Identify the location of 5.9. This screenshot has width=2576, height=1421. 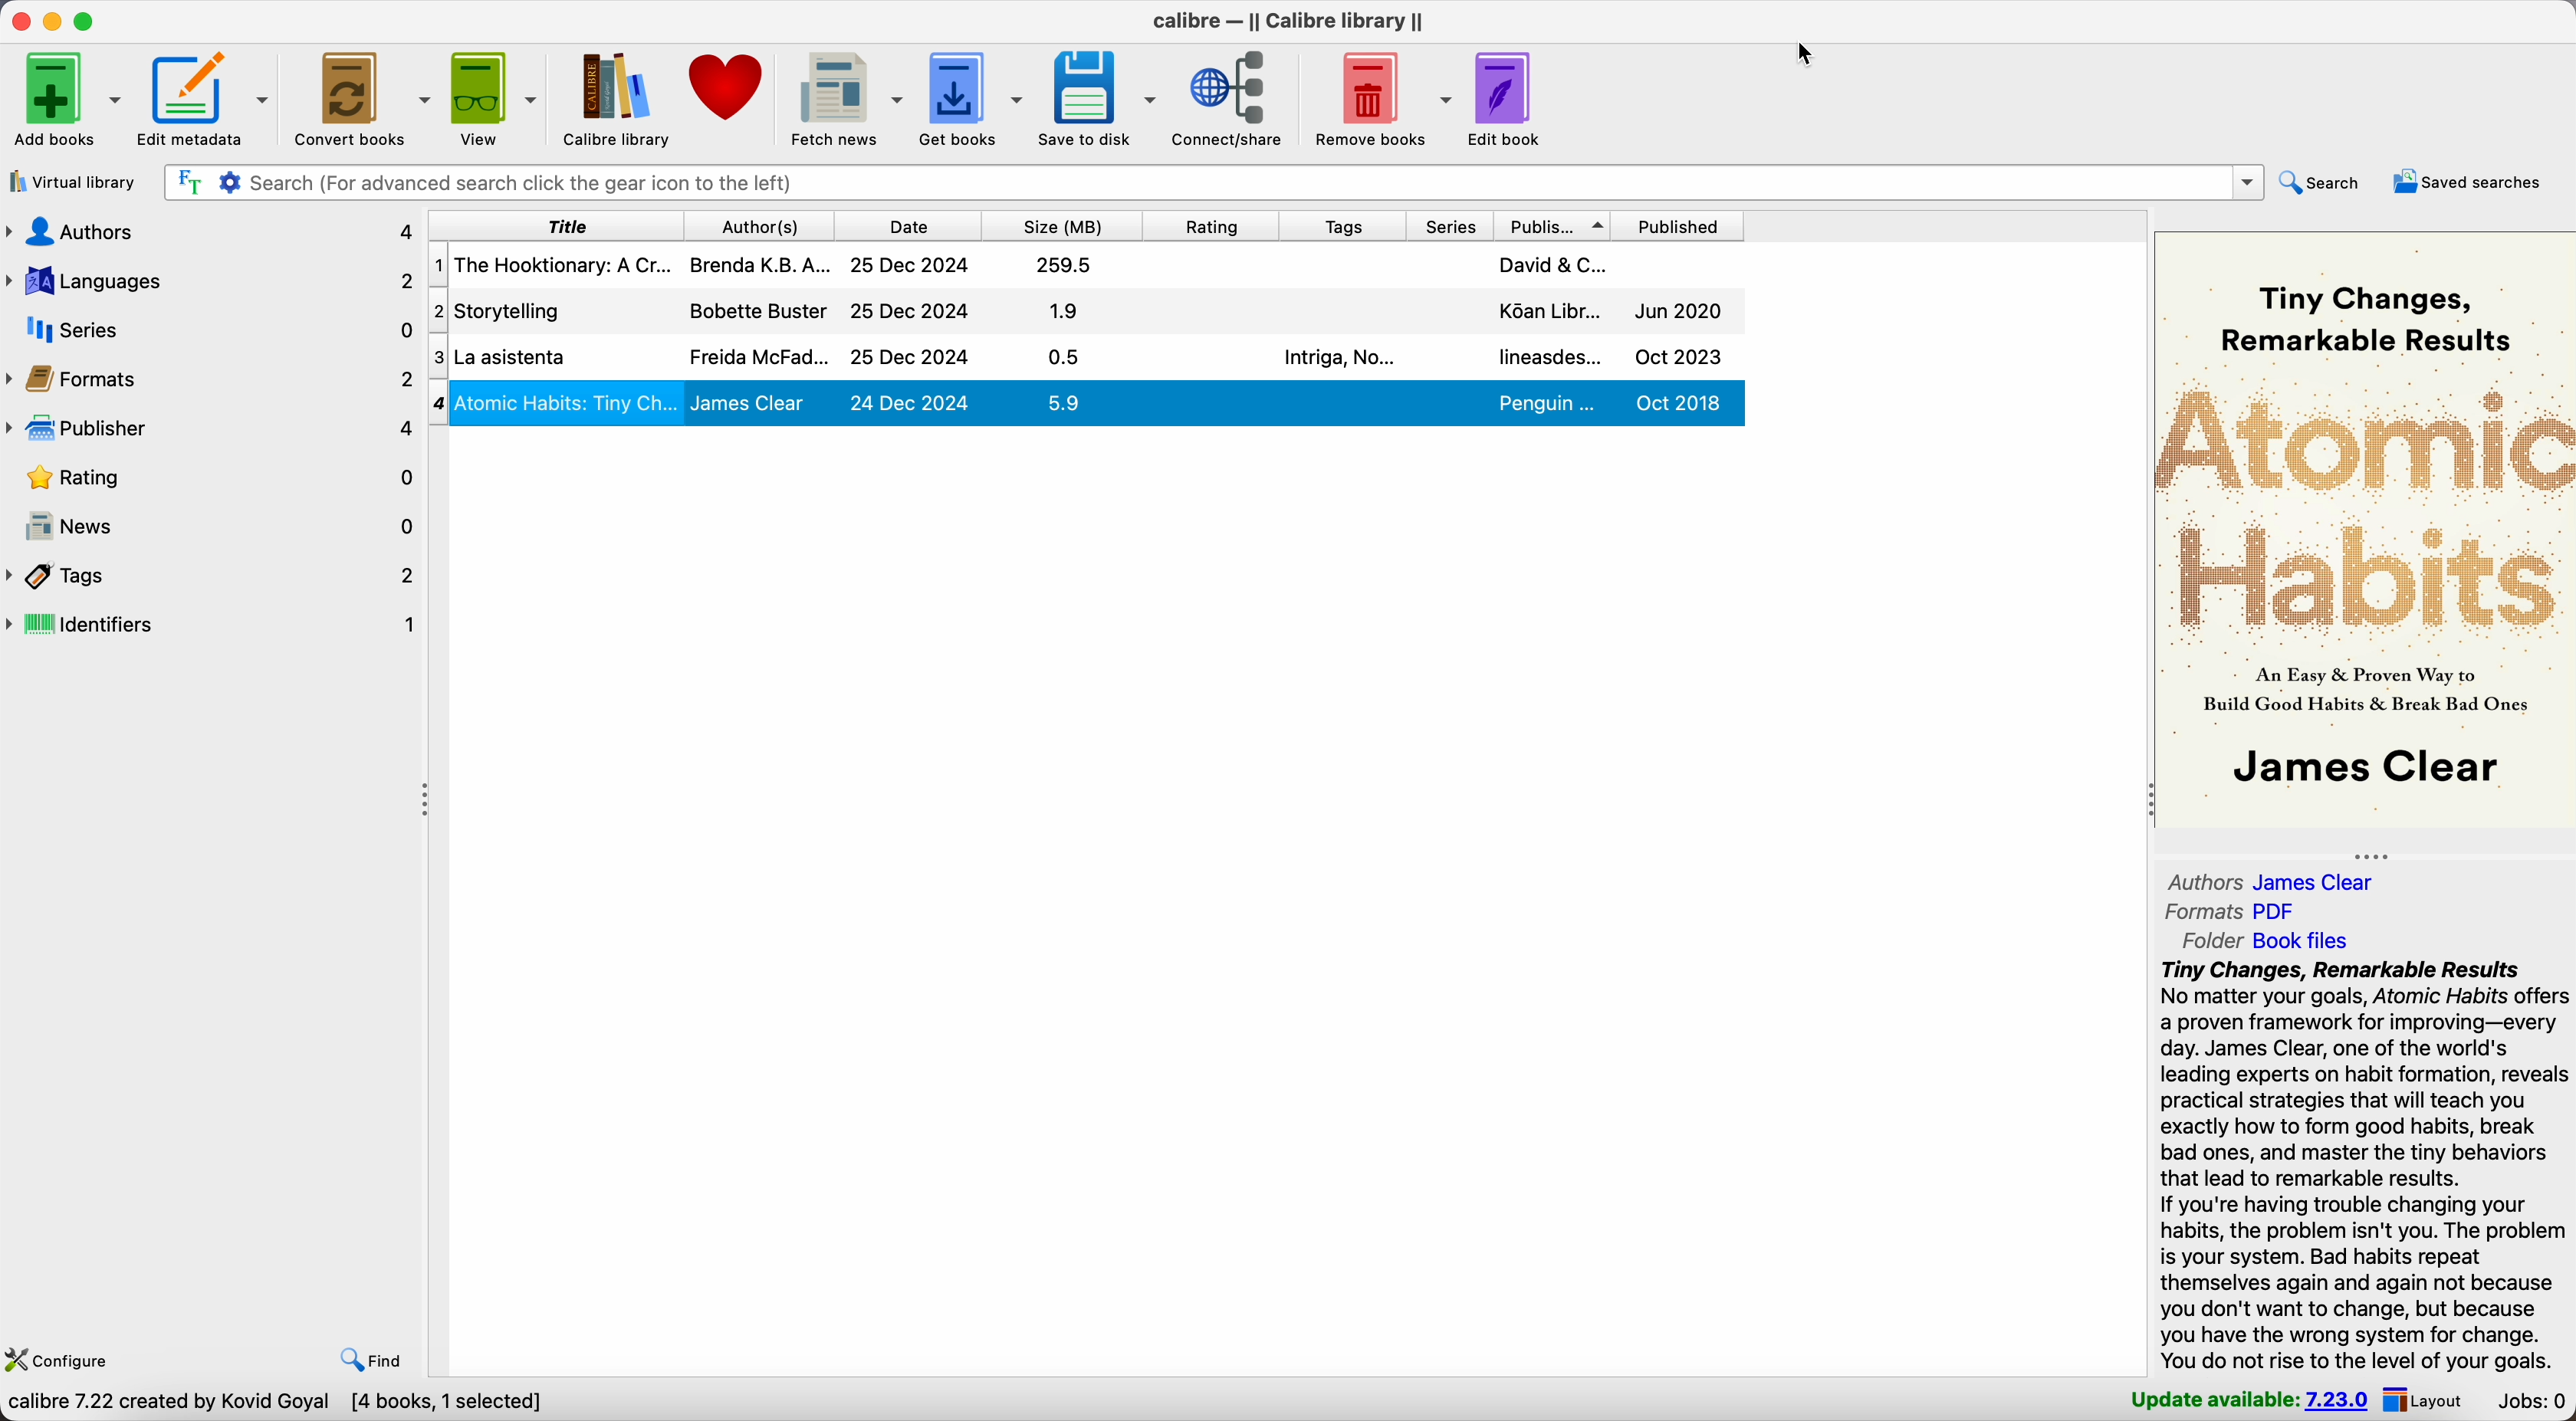
(1066, 405).